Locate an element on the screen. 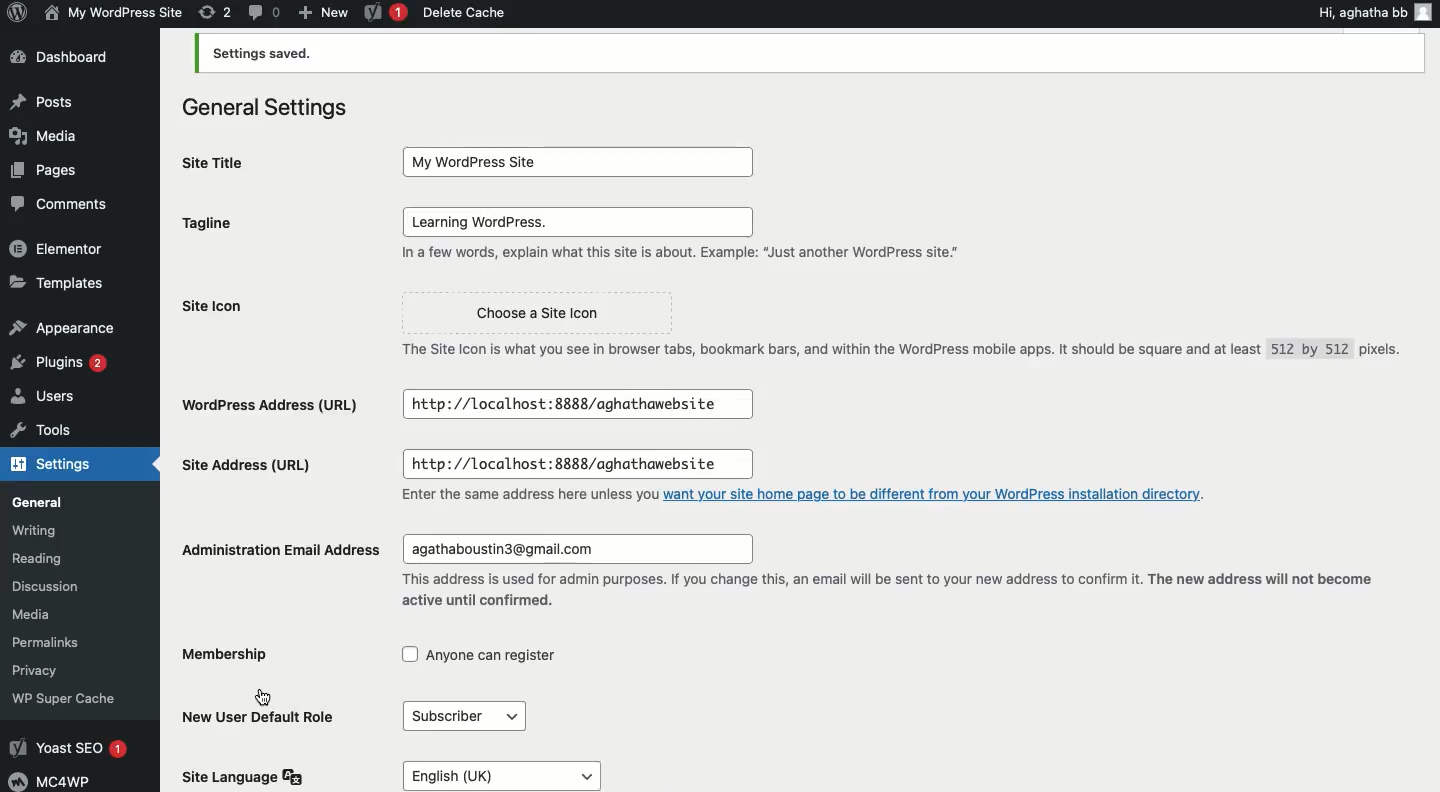  Dashboard is located at coordinates (65, 58).